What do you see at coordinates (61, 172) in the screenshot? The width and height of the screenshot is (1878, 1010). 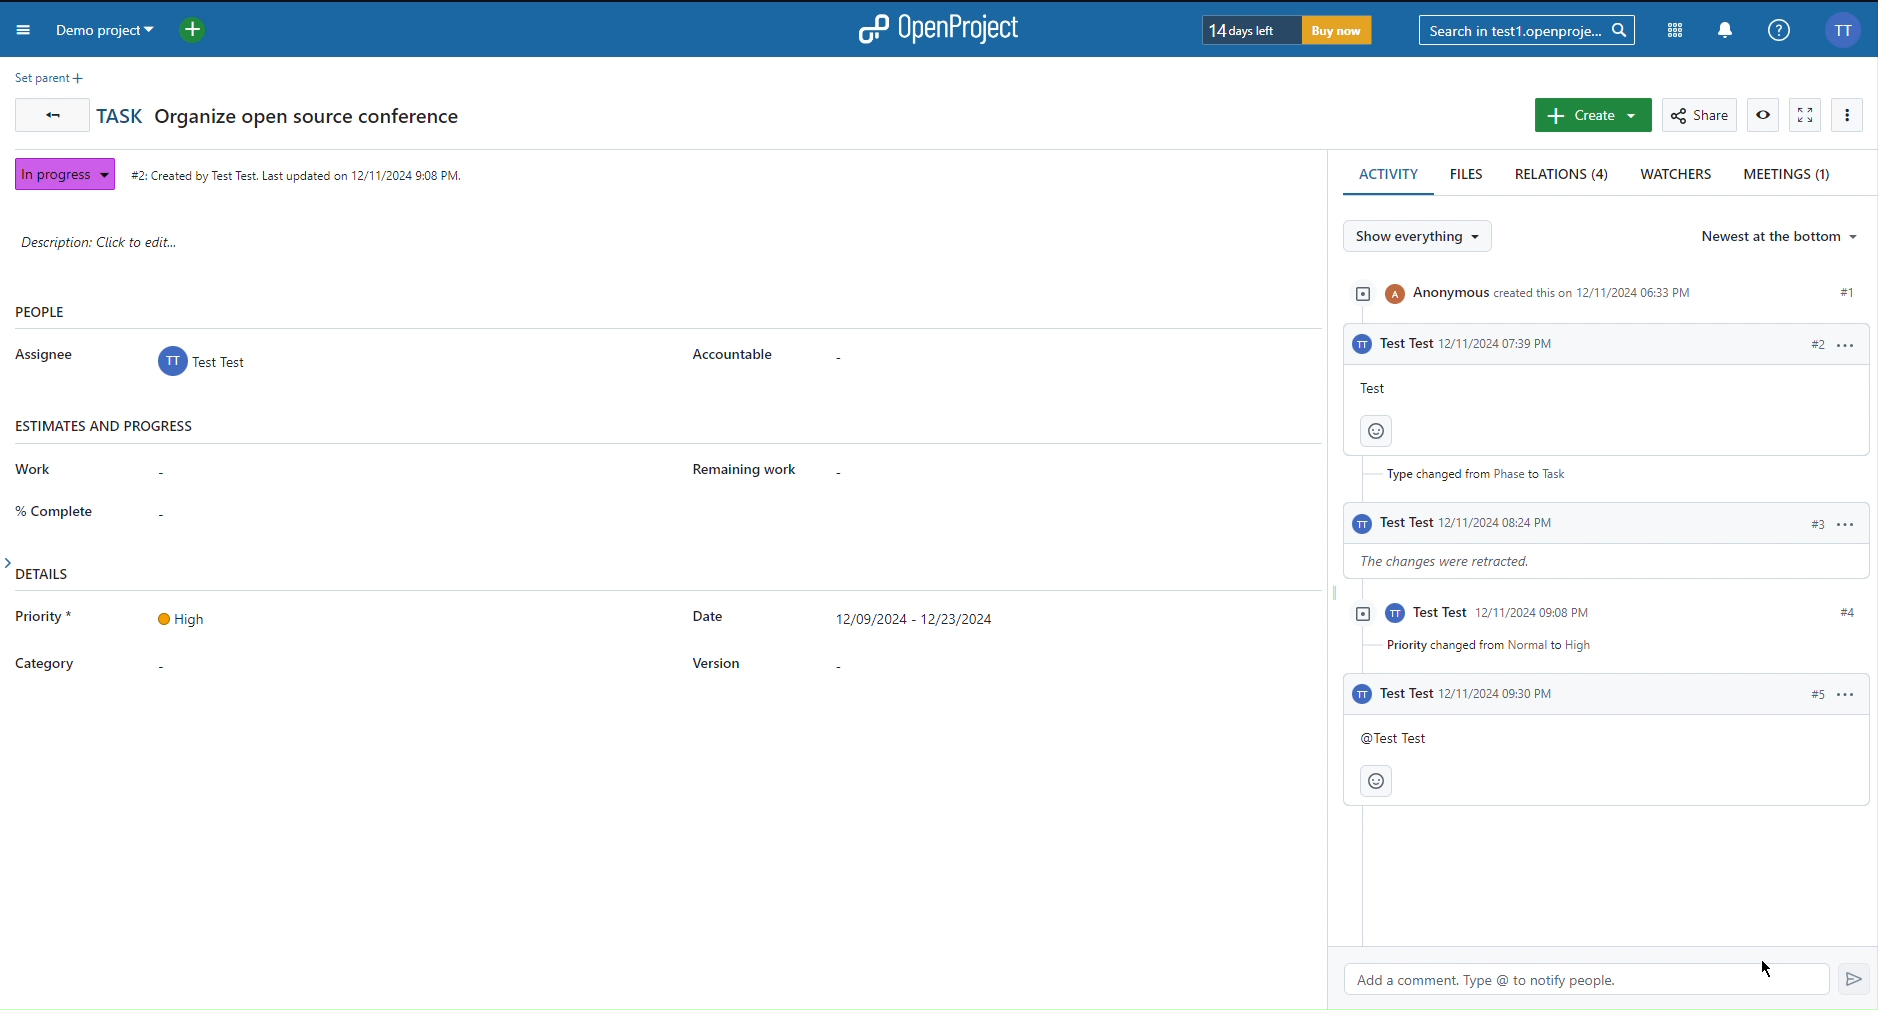 I see `In progress` at bounding box center [61, 172].